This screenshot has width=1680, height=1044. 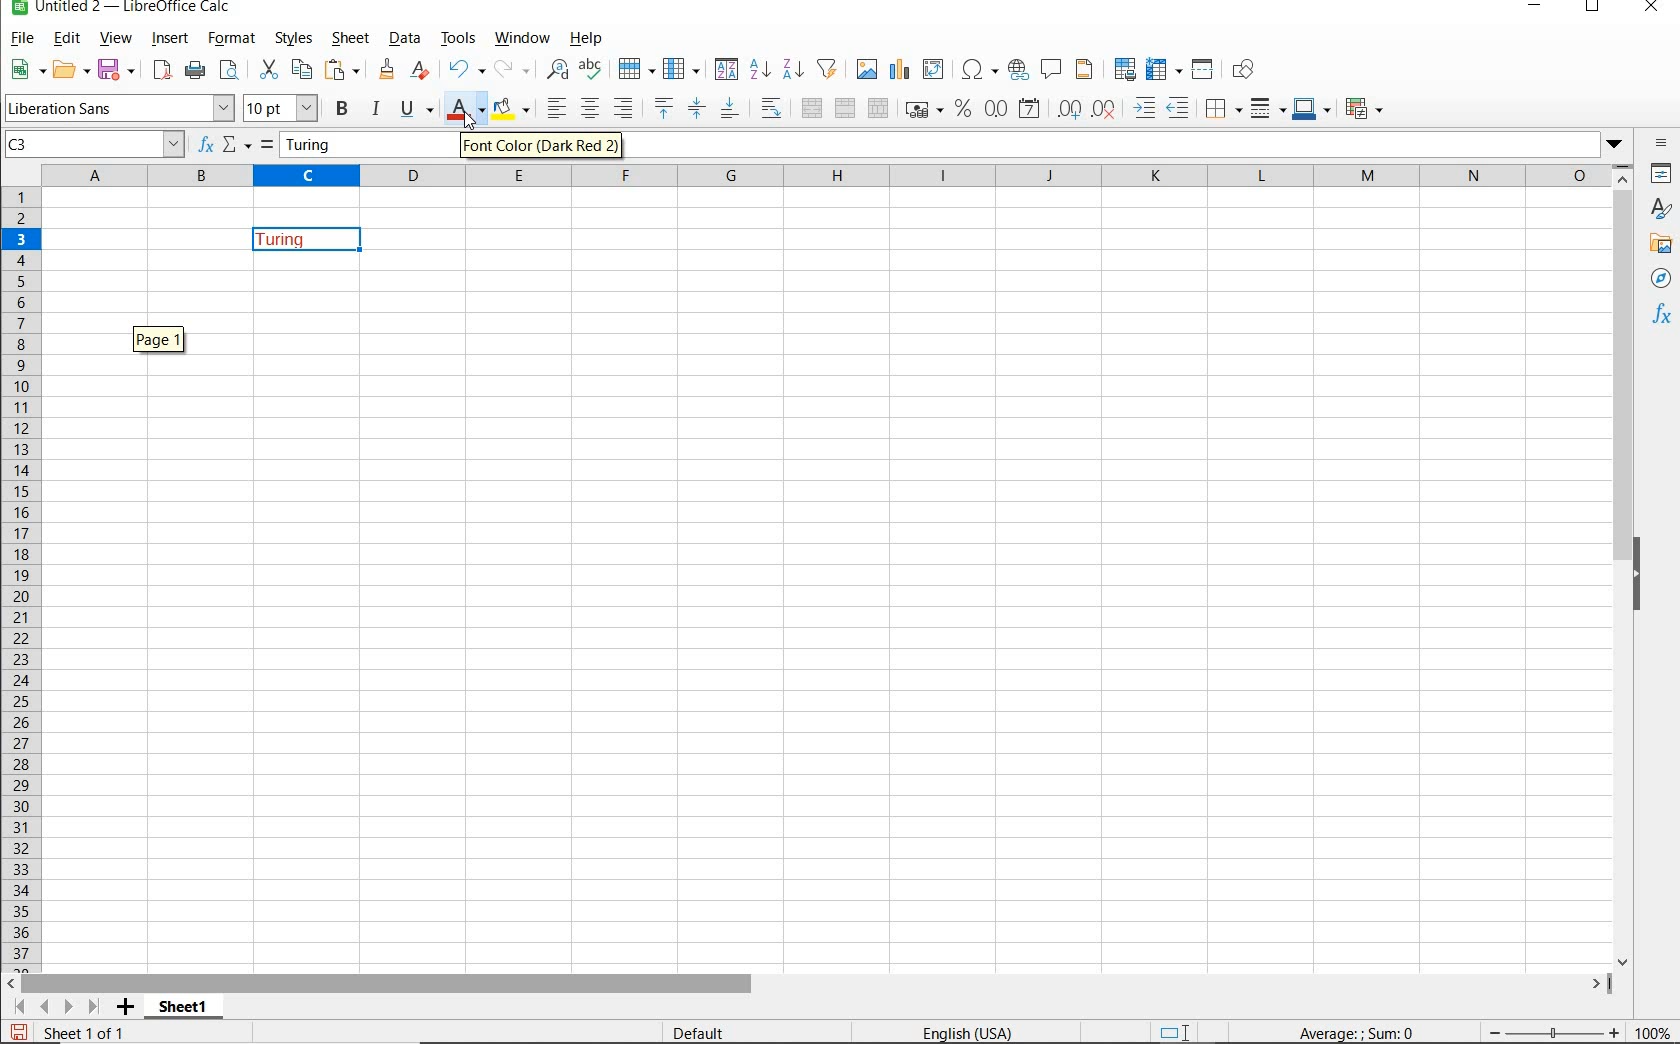 What do you see at coordinates (69, 69) in the screenshot?
I see `OPEN` at bounding box center [69, 69].